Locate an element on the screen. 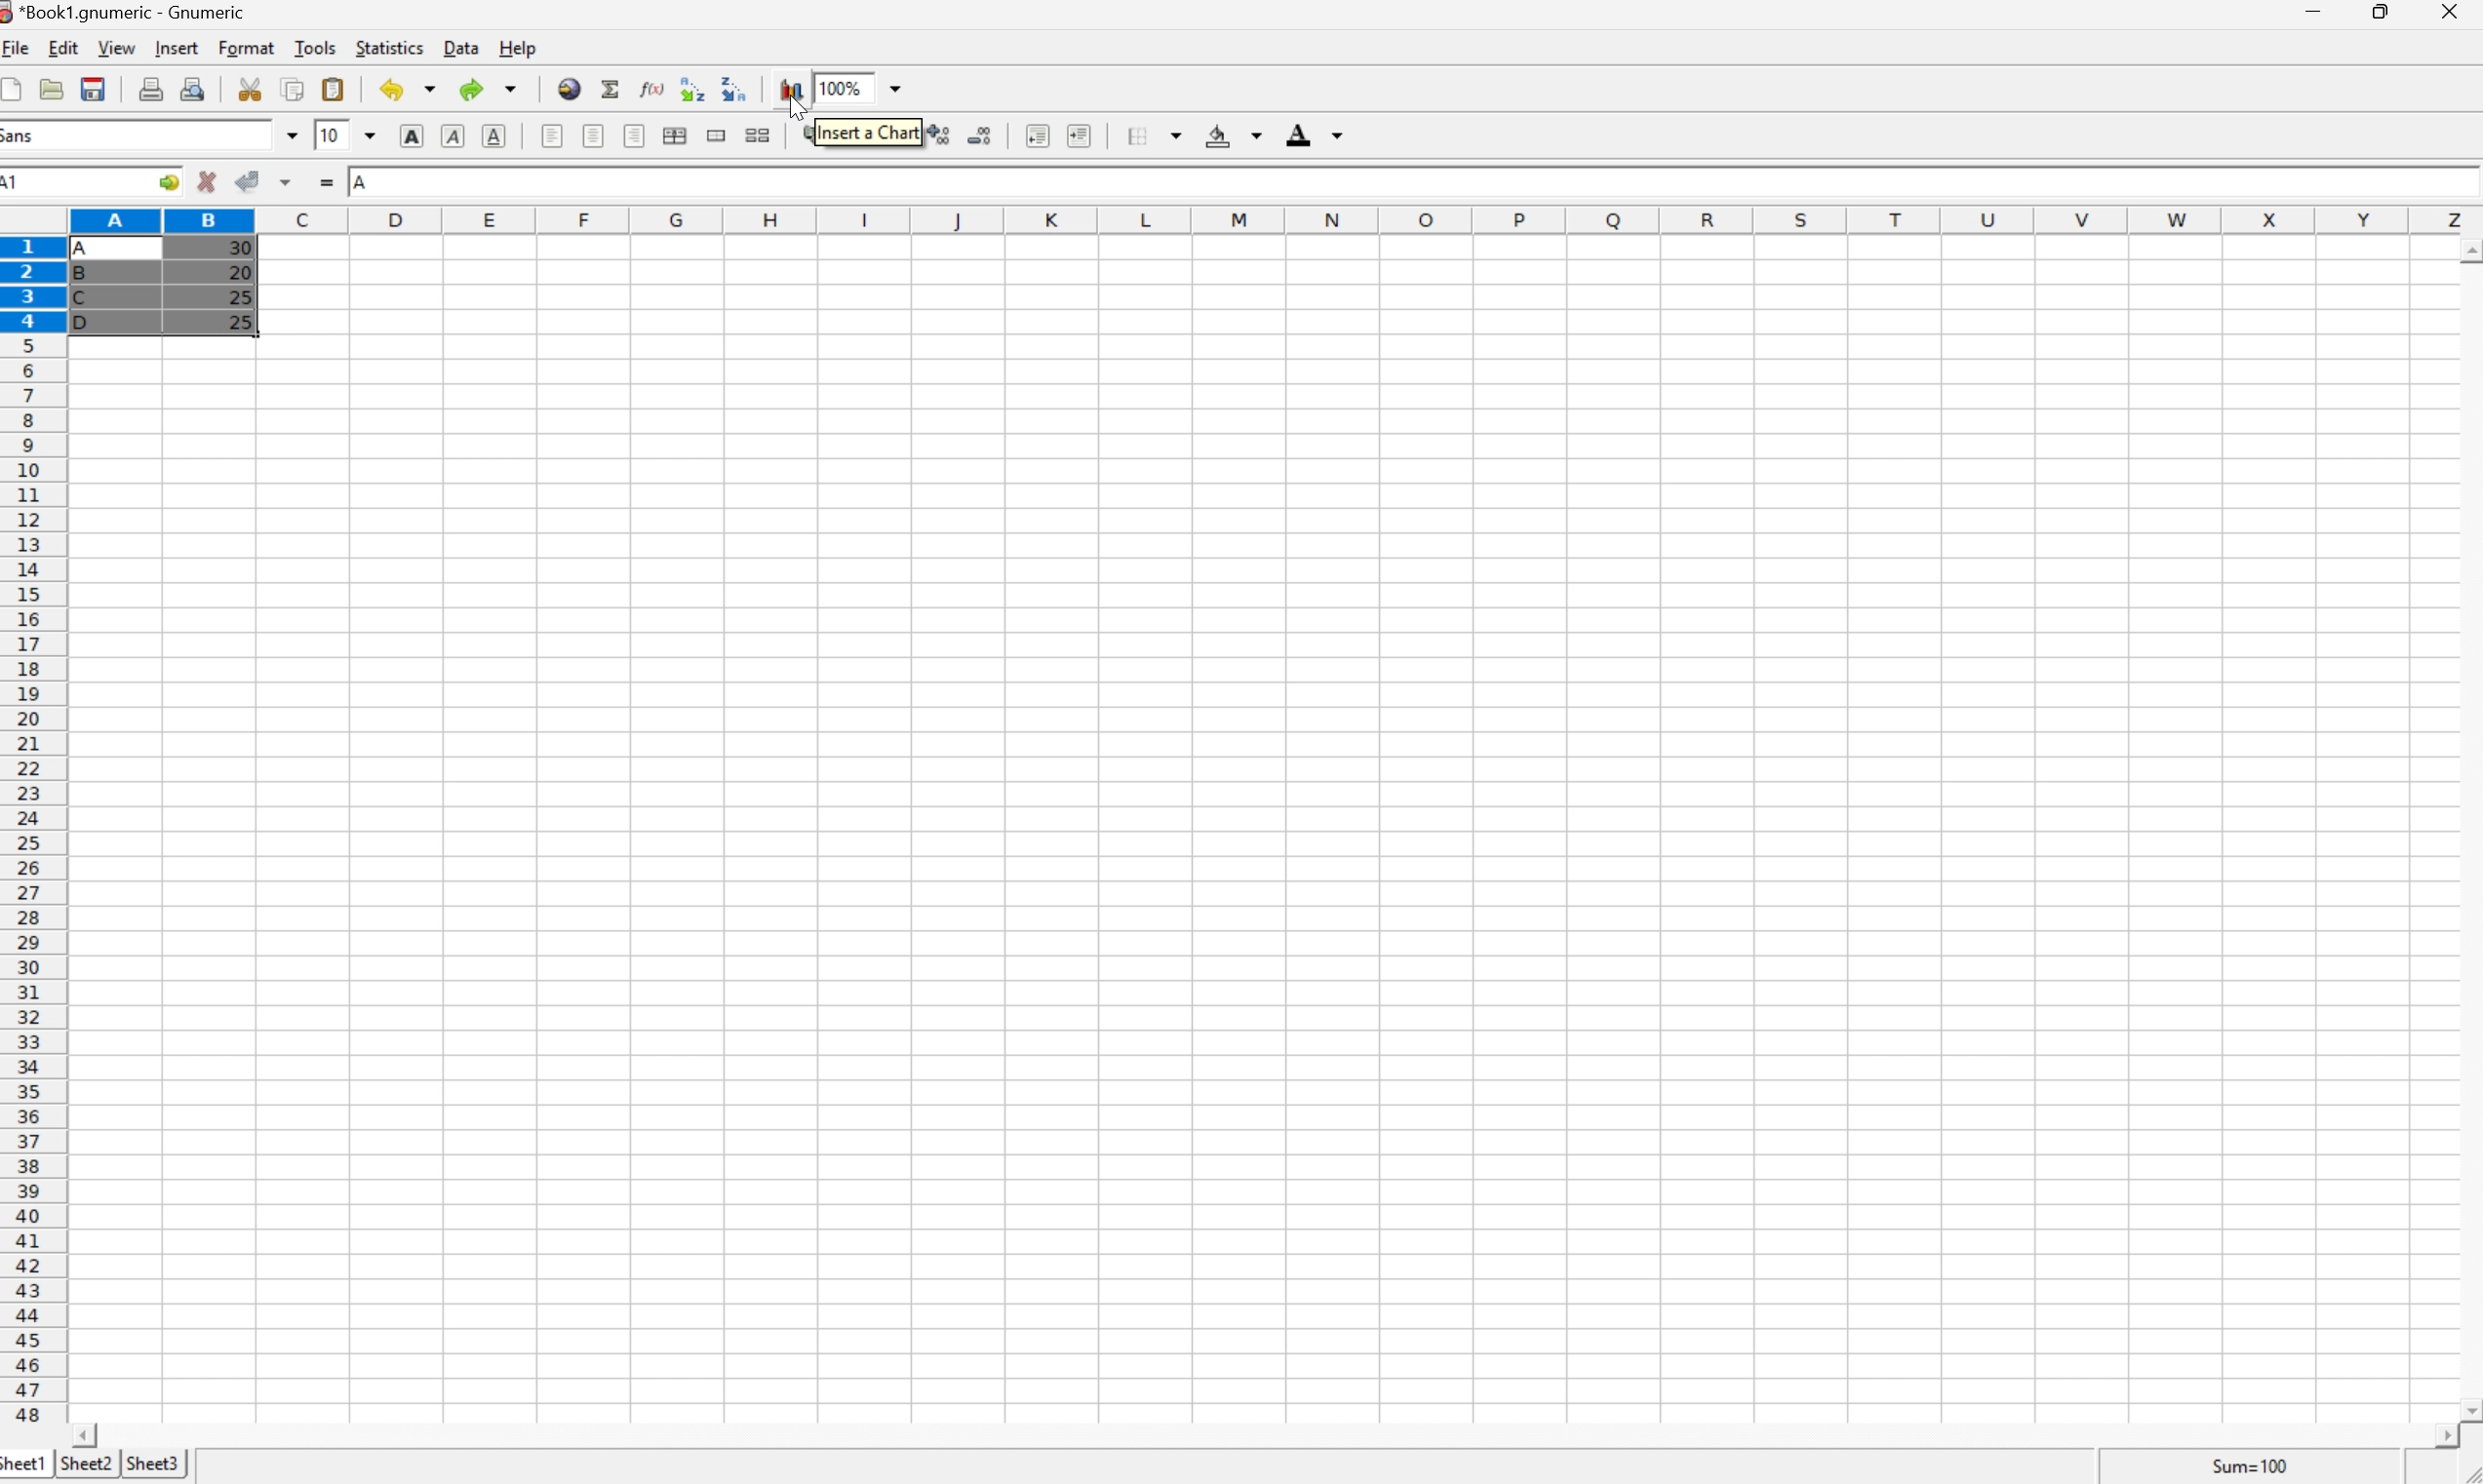 The width and height of the screenshot is (2483, 1484). Copy the selection is located at coordinates (293, 91).